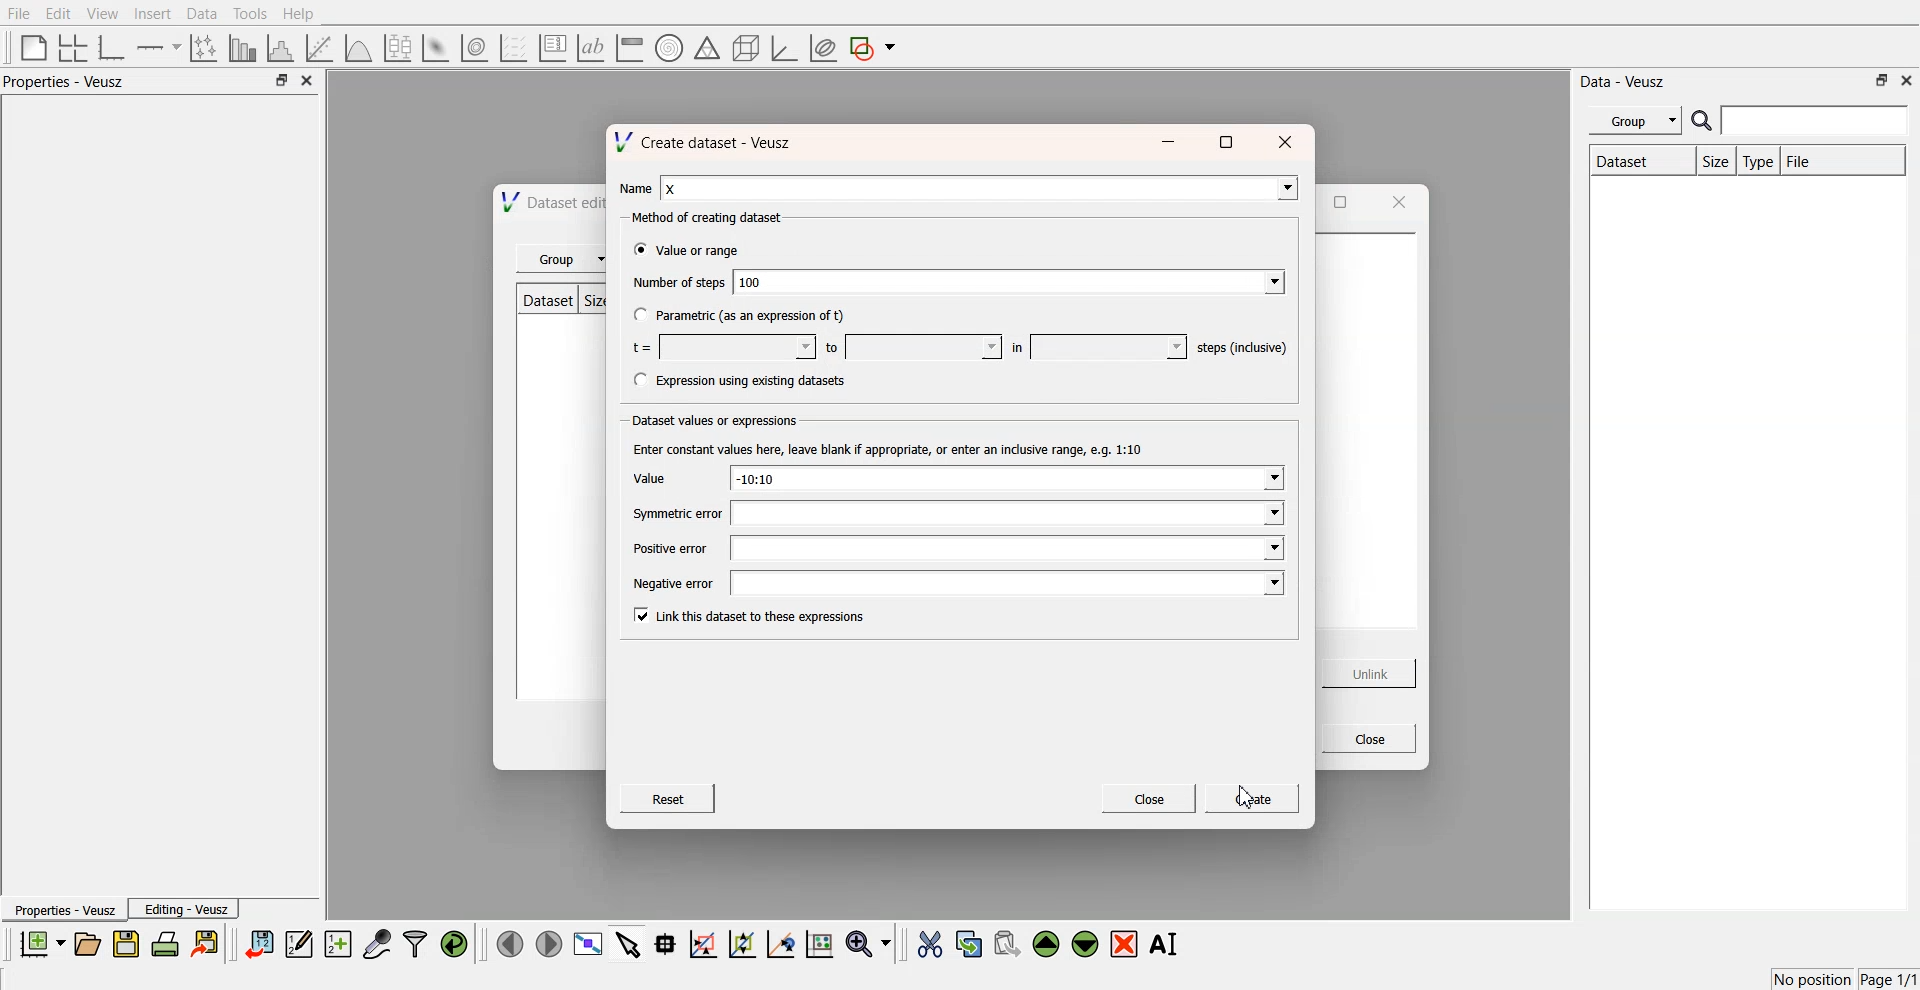 The height and width of the screenshot is (990, 1920). What do you see at coordinates (40, 943) in the screenshot?
I see `new documents` at bounding box center [40, 943].